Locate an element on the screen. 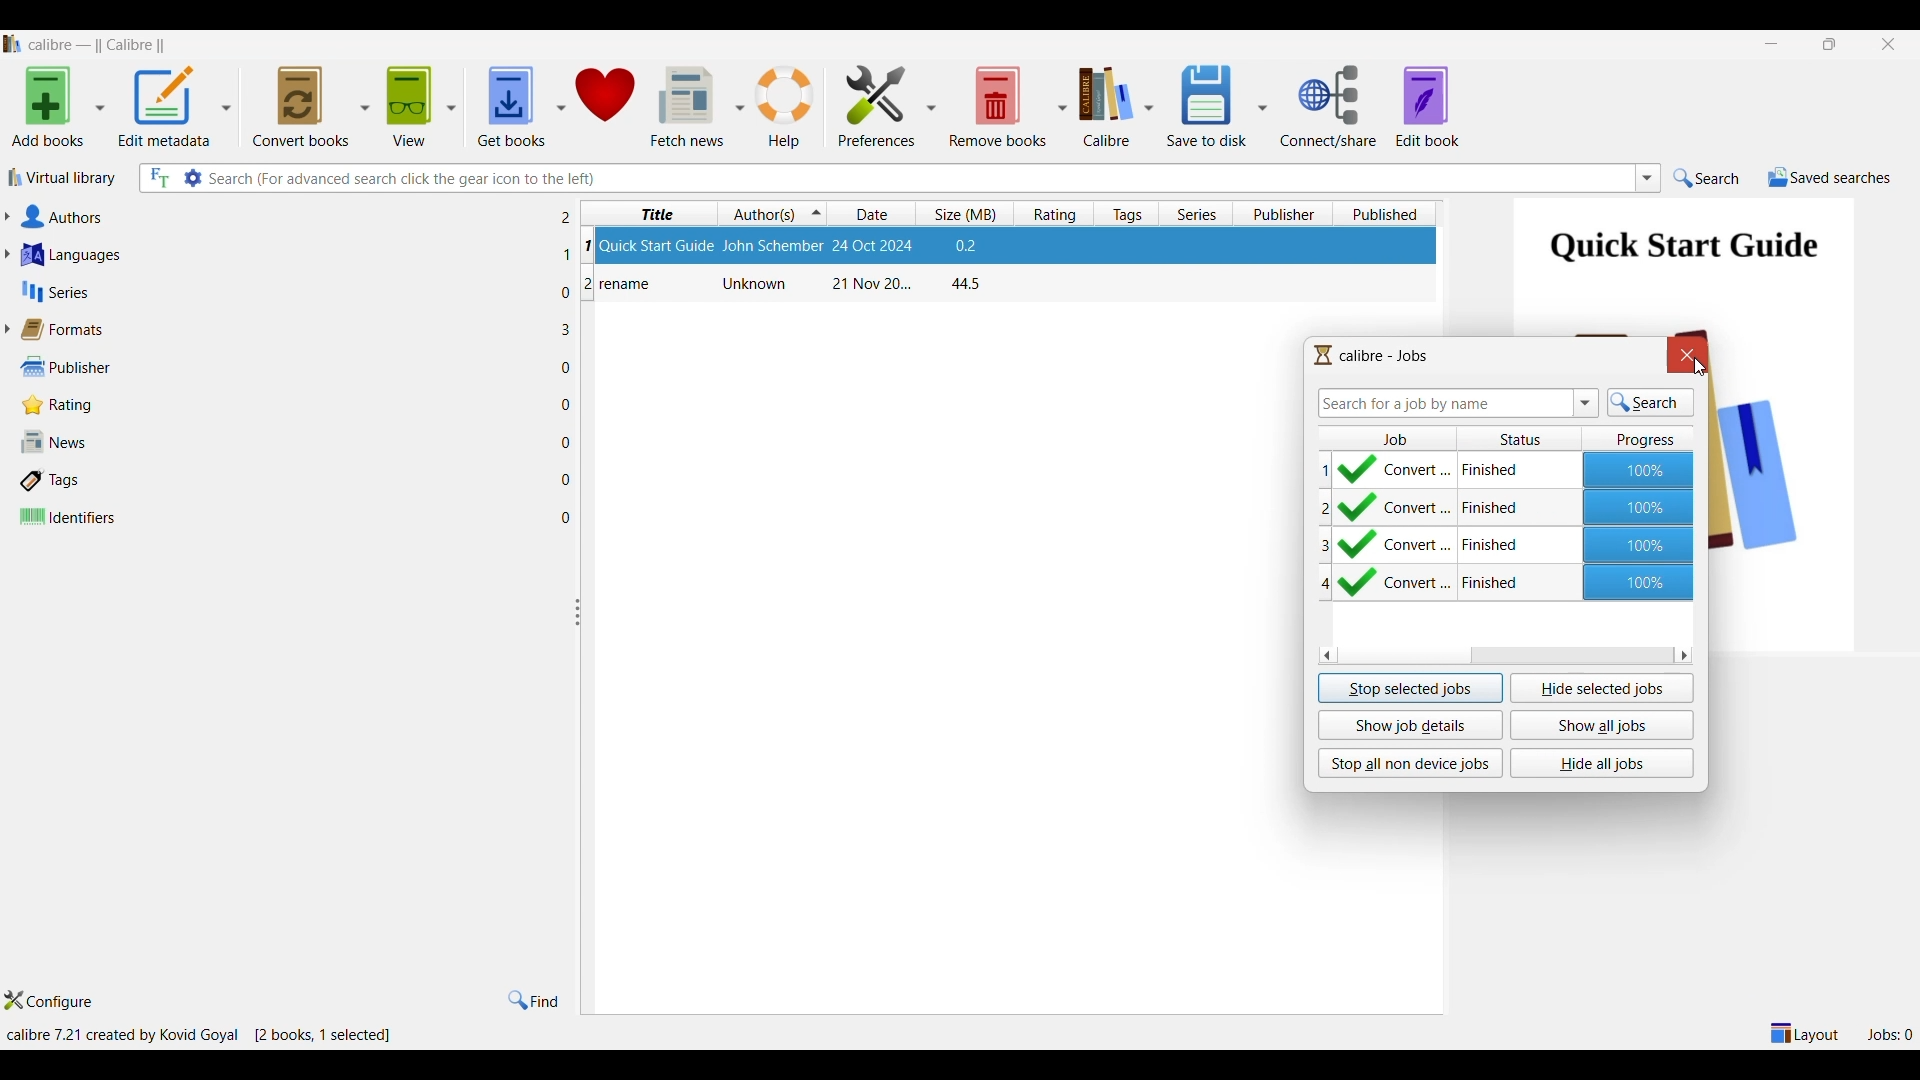  View is located at coordinates (409, 107).